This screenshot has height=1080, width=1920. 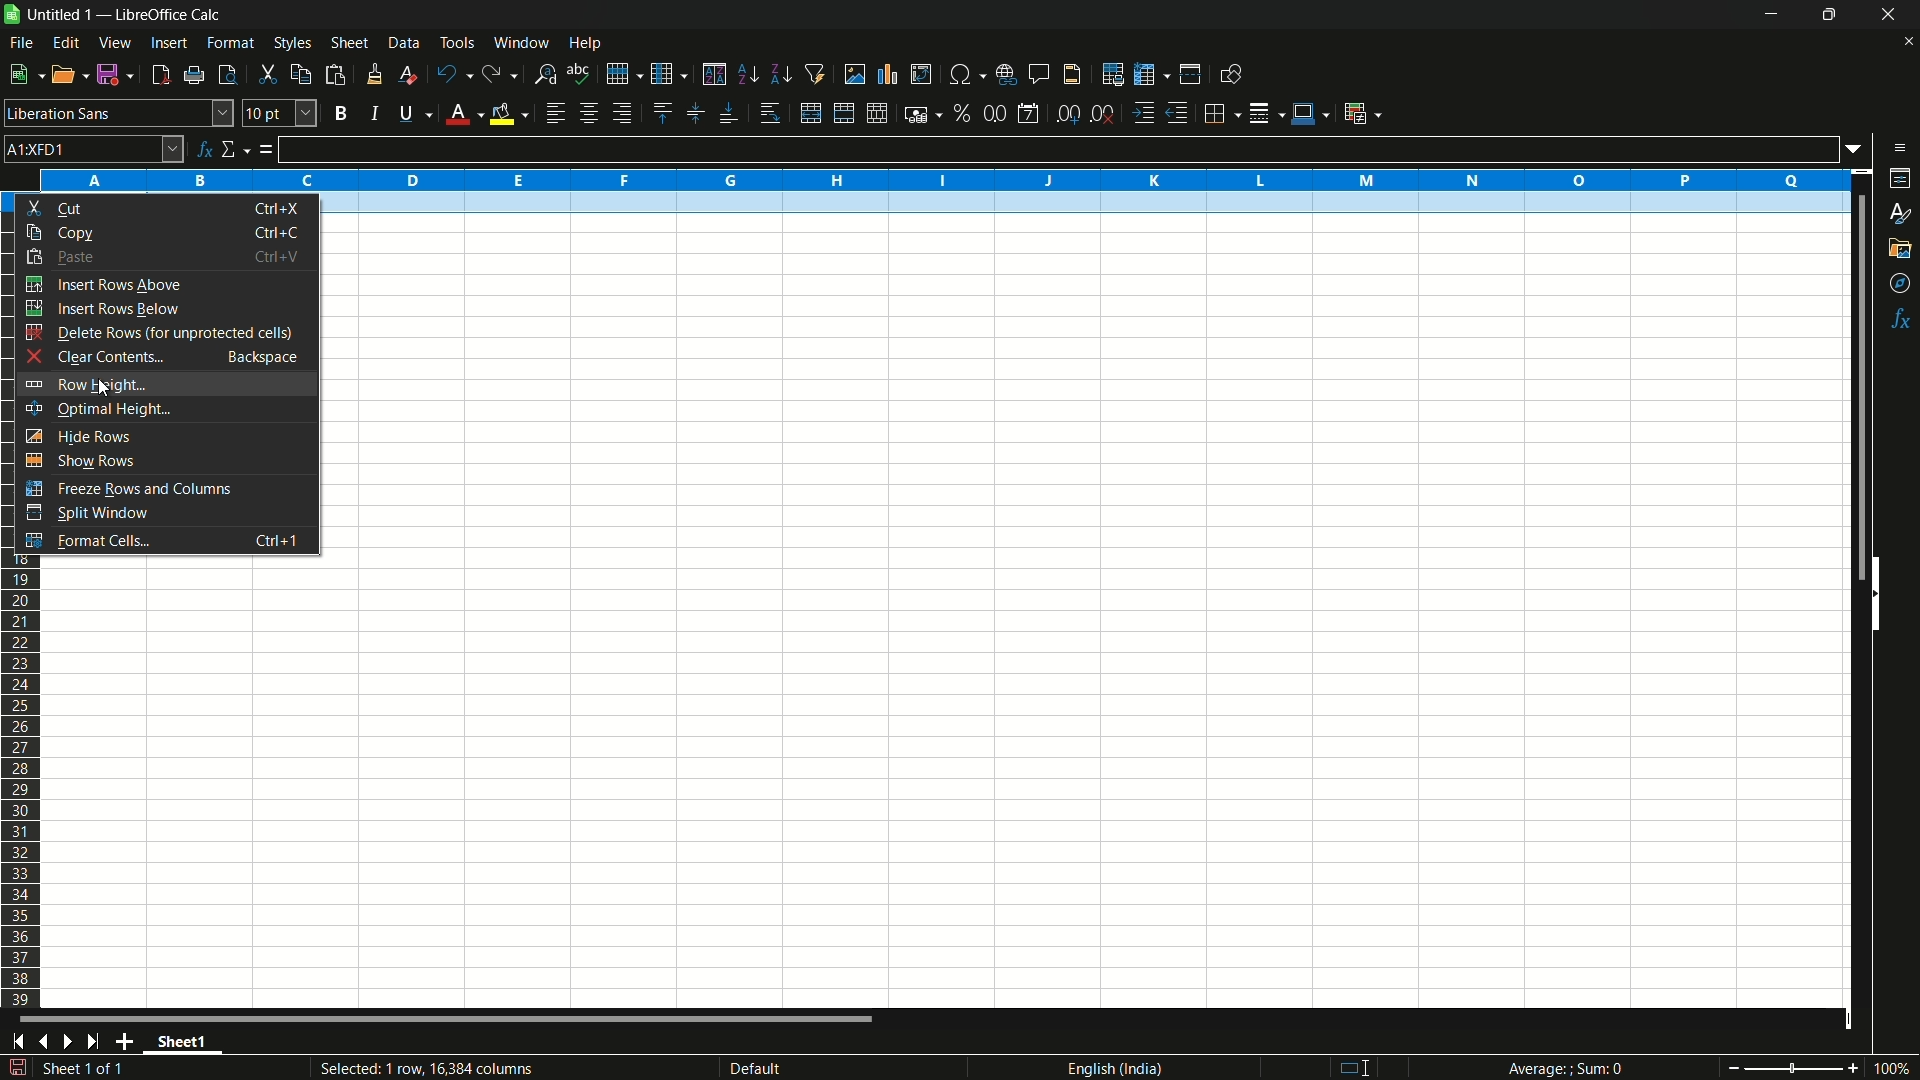 What do you see at coordinates (1109, 1068) in the screenshot?
I see `language english(india)` at bounding box center [1109, 1068].